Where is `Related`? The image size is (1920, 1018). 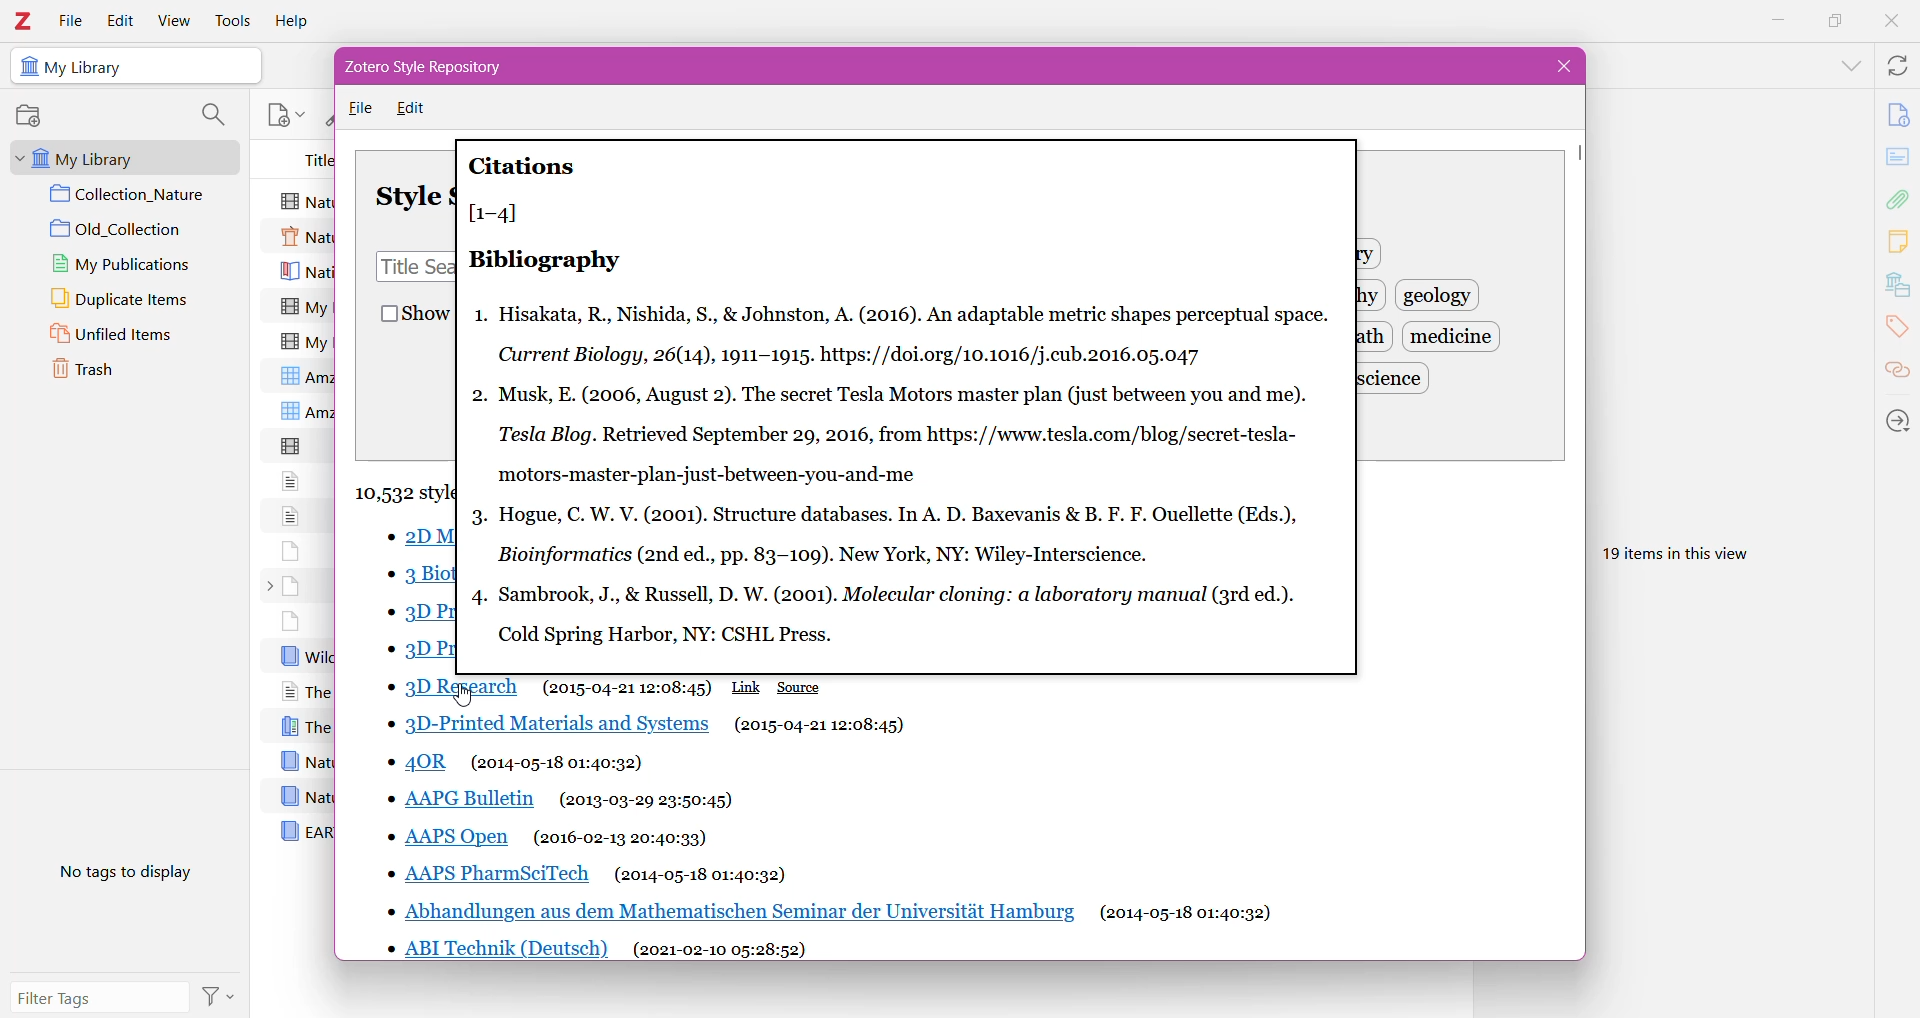
Related is located at coordinates (1897, 372).